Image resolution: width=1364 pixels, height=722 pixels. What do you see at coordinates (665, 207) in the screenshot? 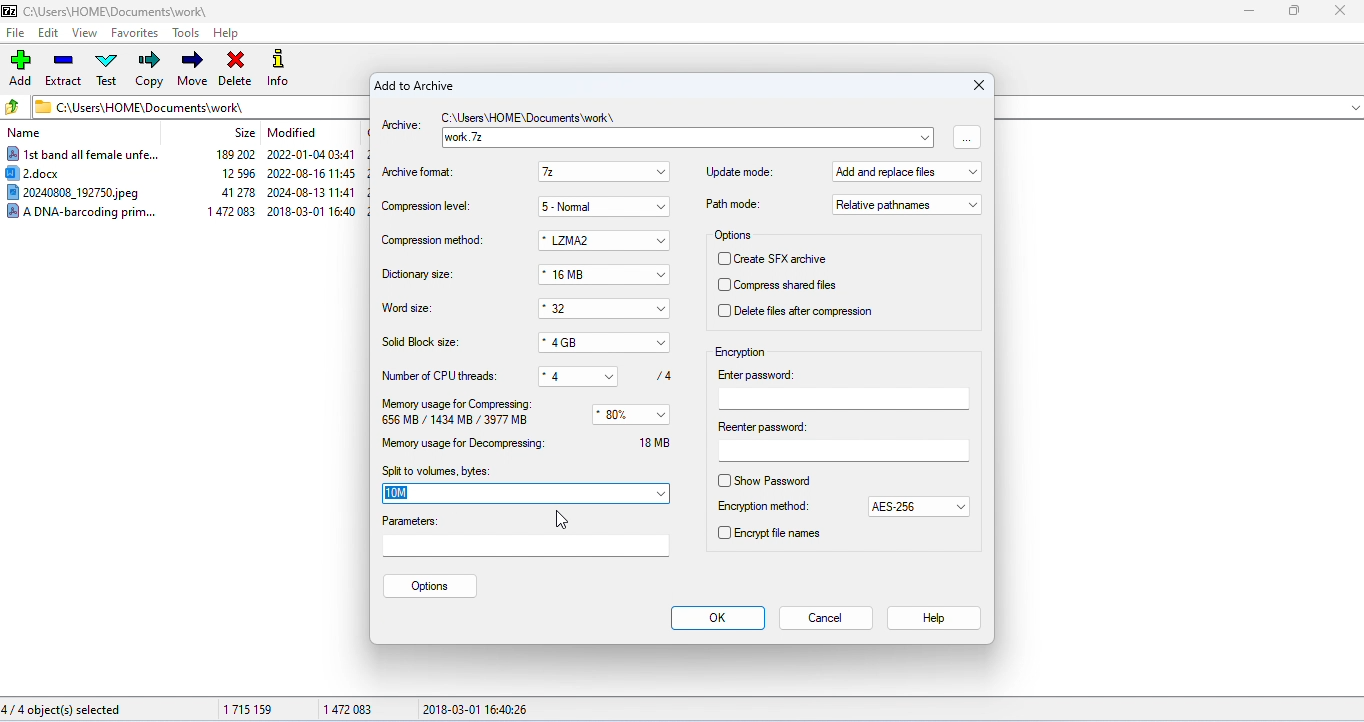
I see `drop down` at bounding box center [665, 207].